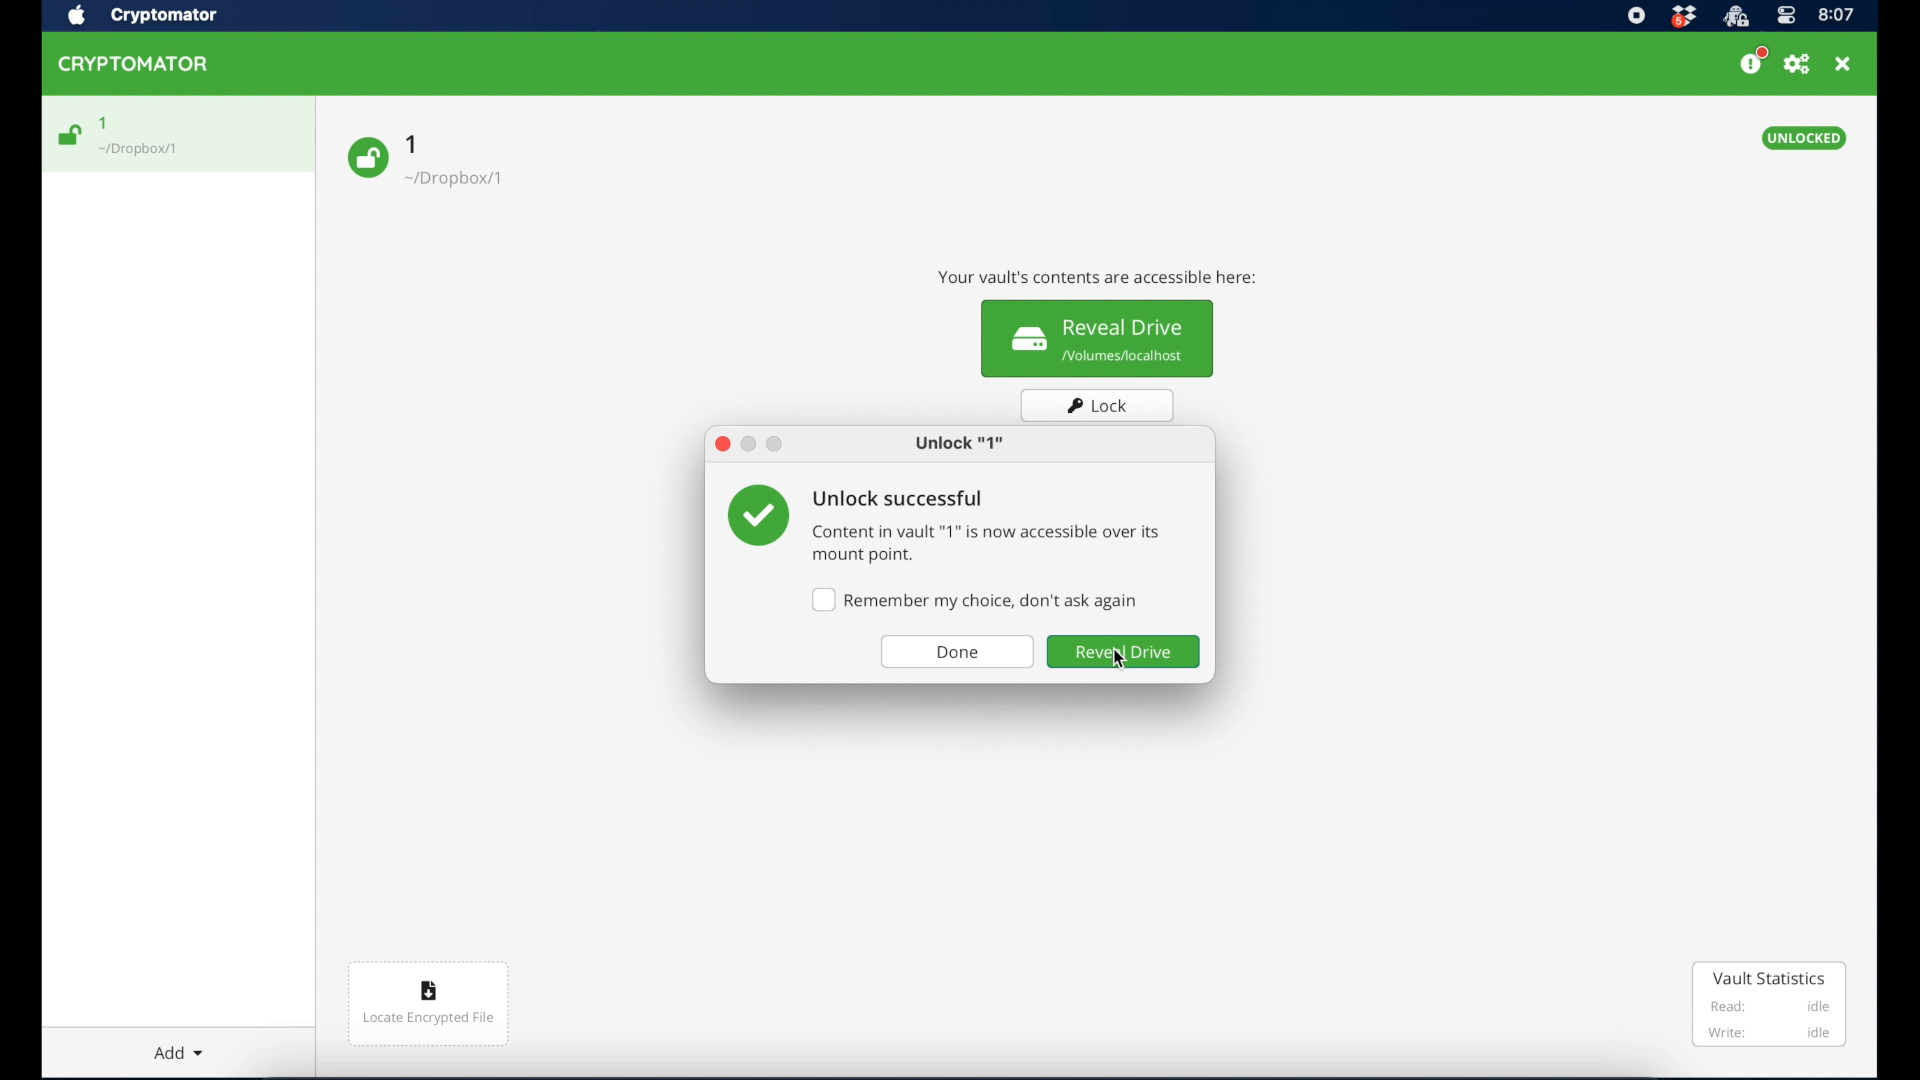  I want to click on dropbox icon, so click(1683, 17).